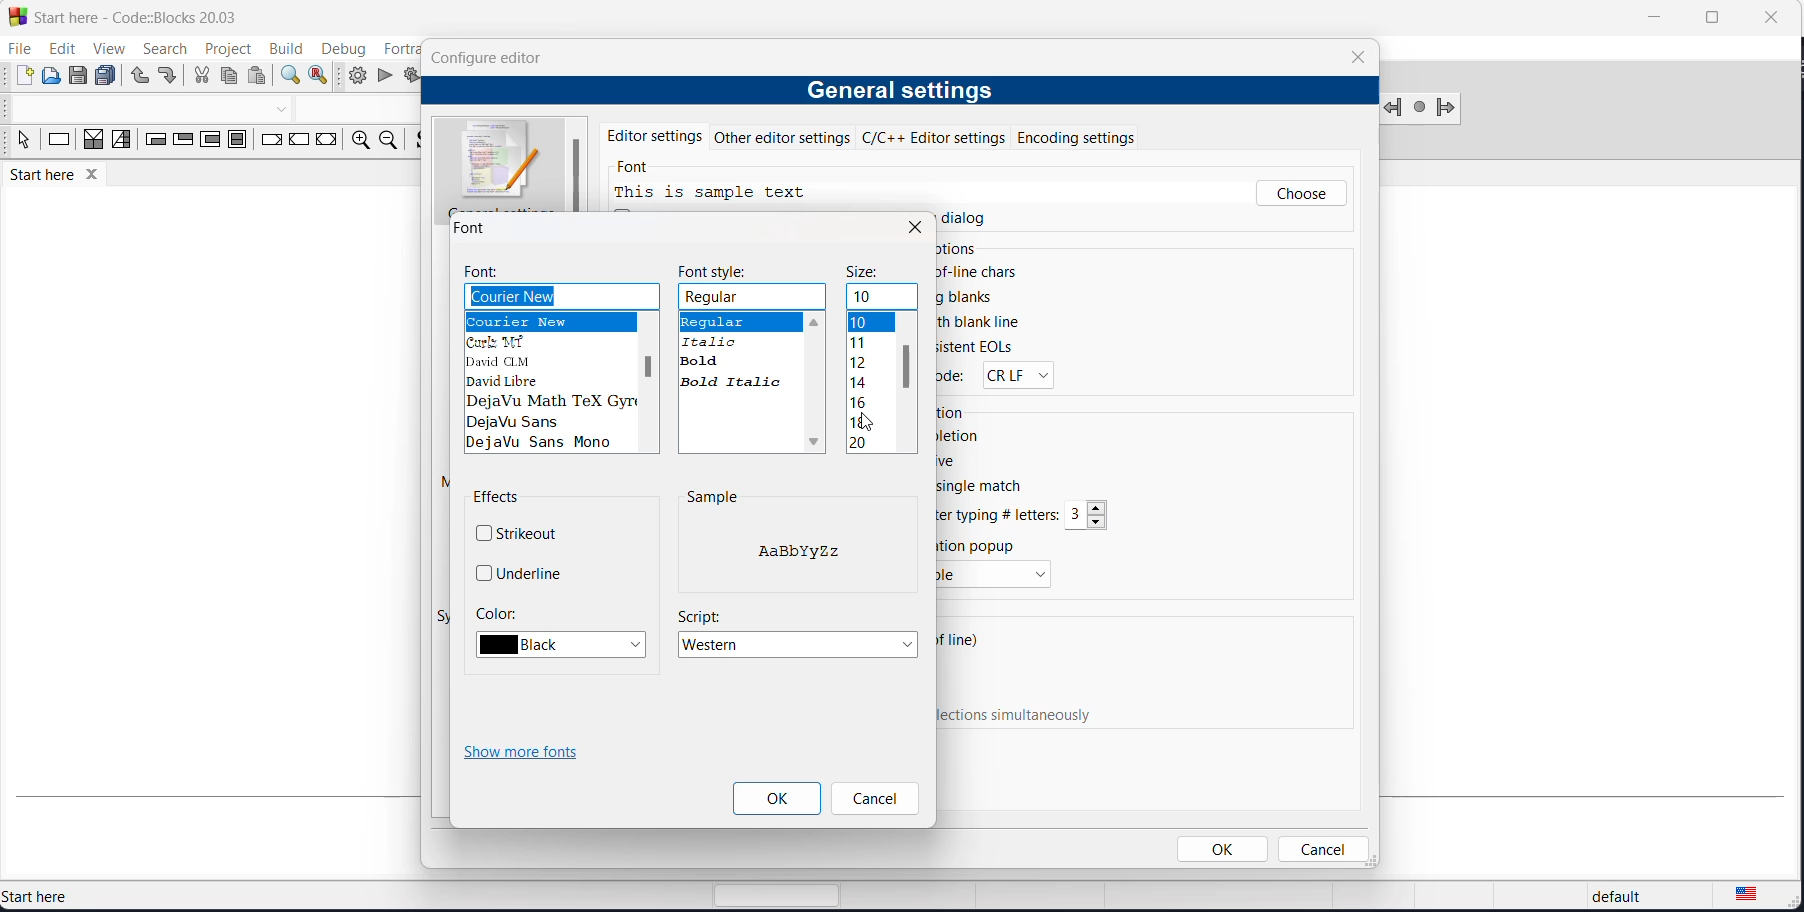  What do you see at coordinates (396, 46) in the screenshot?
I see `fortran` at bounding box center [396, 46].